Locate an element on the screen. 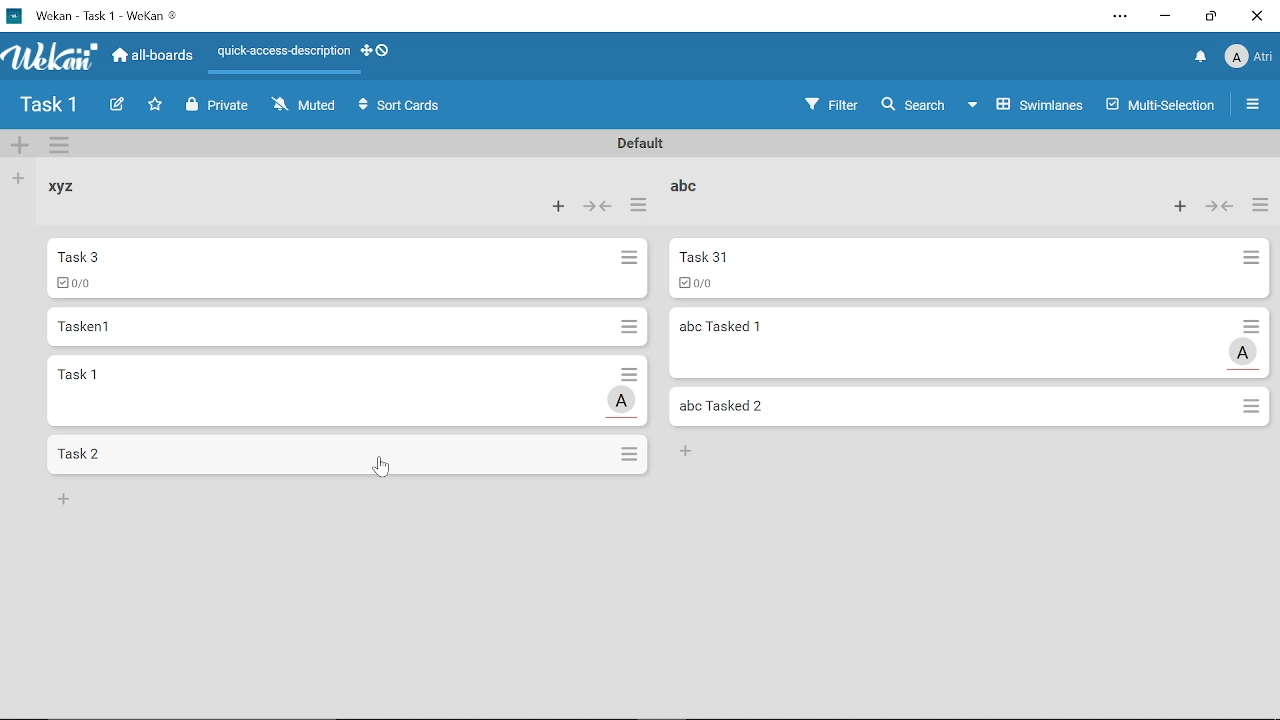 Image resolution: width=1280 pixels, height=720 pixels. Rename is located at coordinates (637, 144).